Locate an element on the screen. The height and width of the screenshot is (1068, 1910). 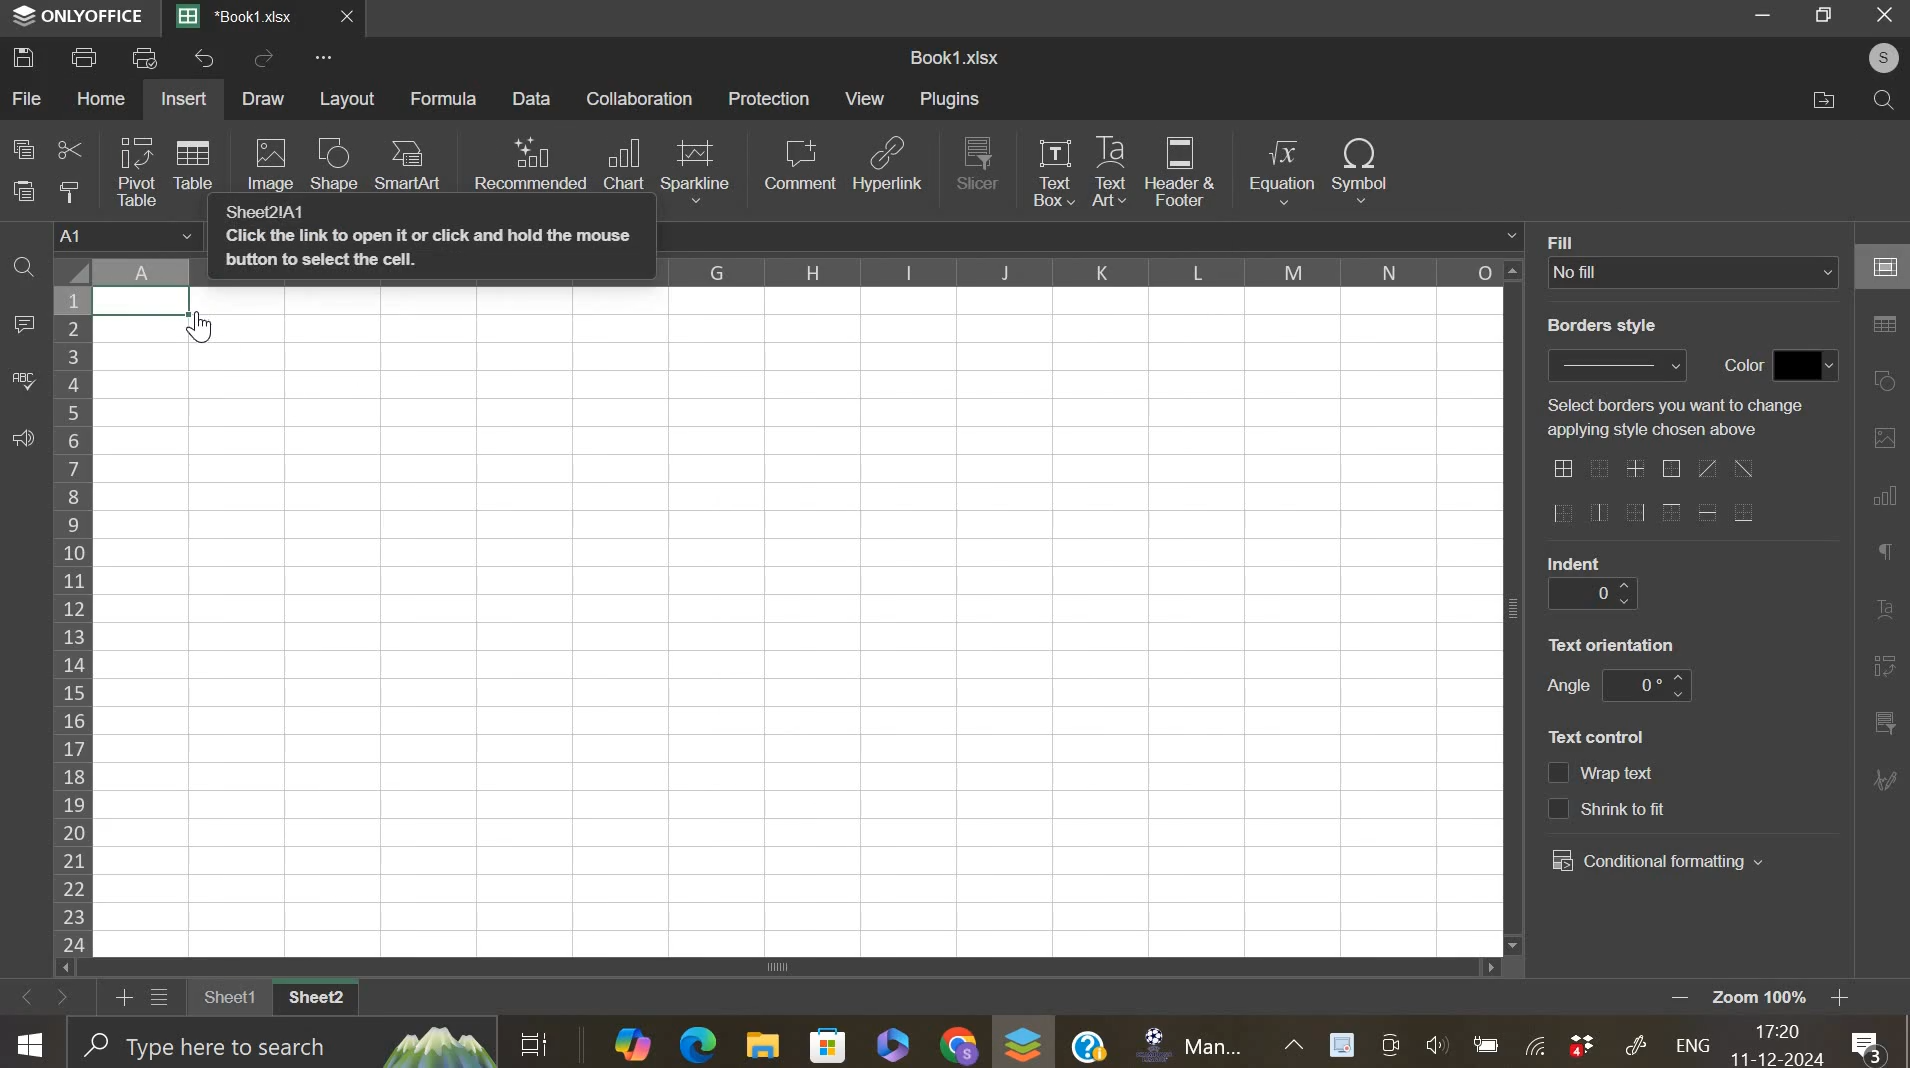
column is located at coordinates (1082, 271).